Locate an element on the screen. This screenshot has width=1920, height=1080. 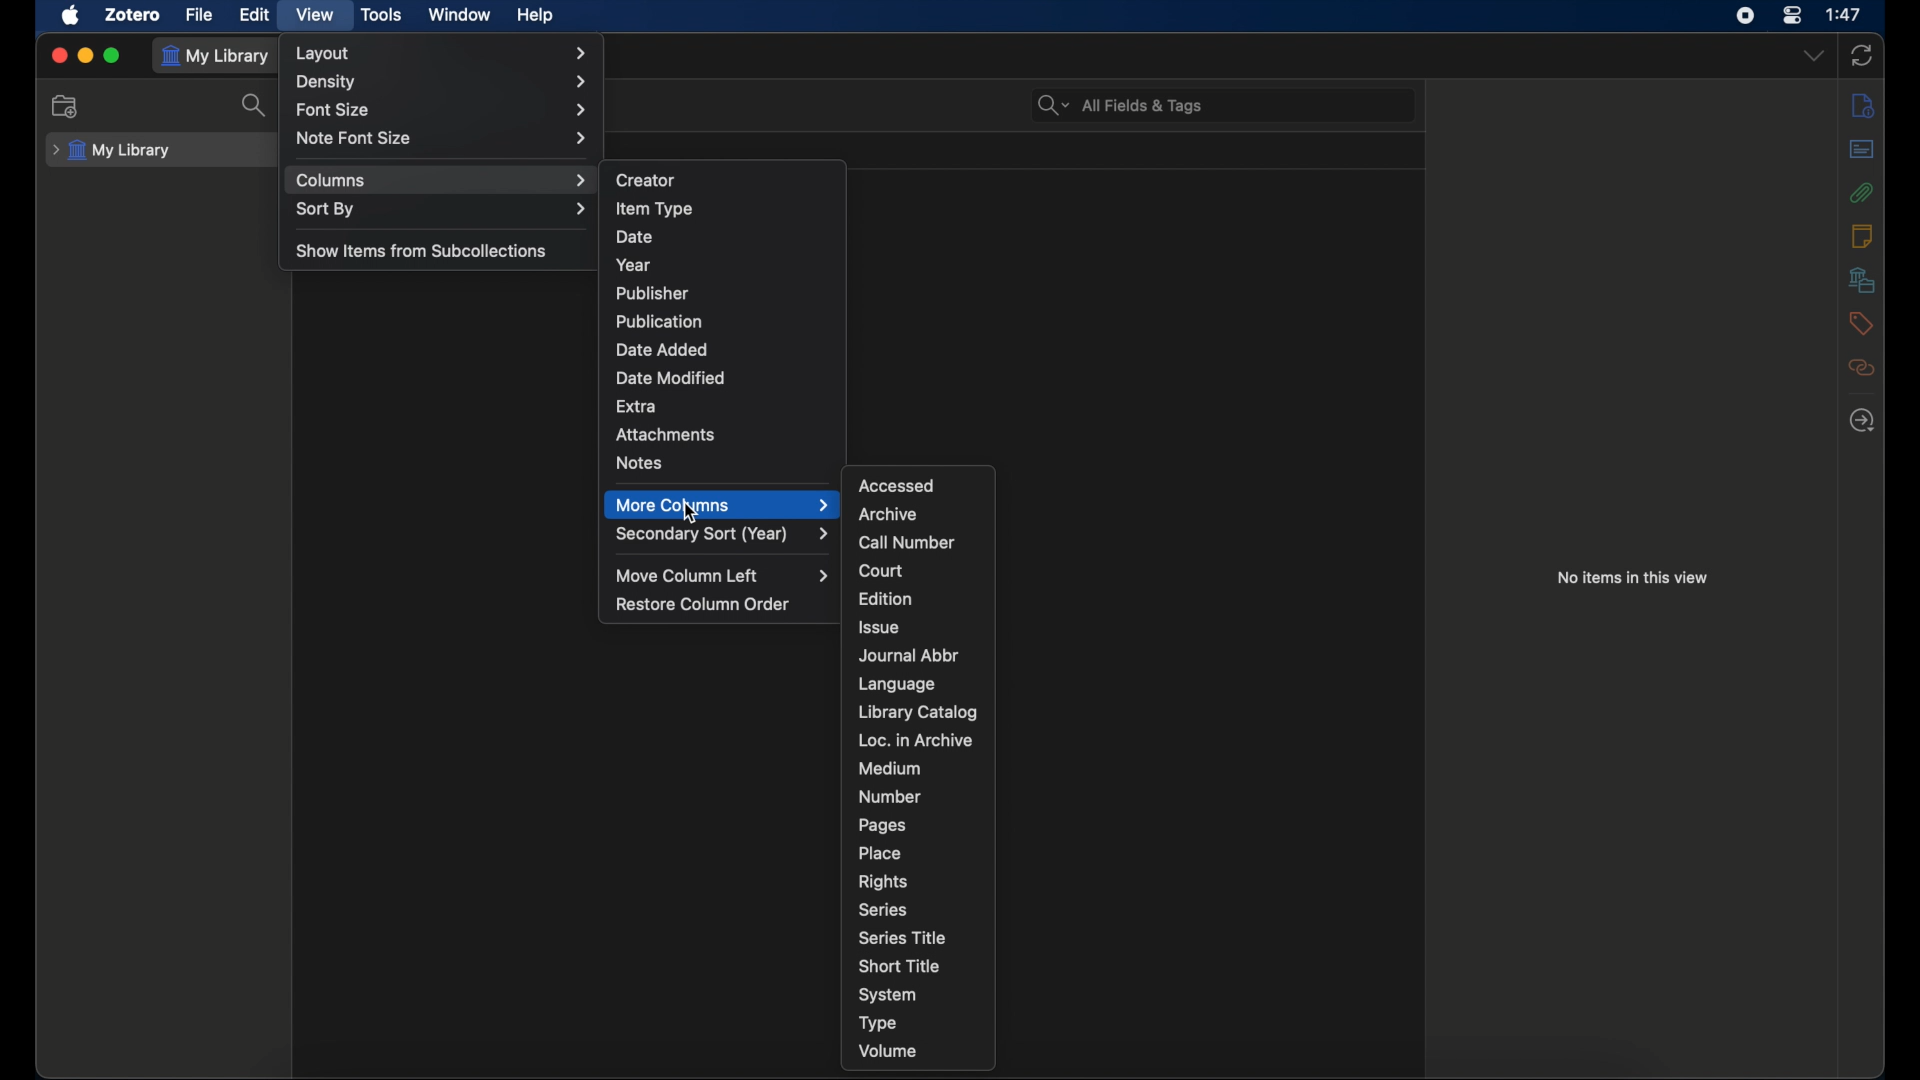
screen recorder is located at coordinates (1745, 15).